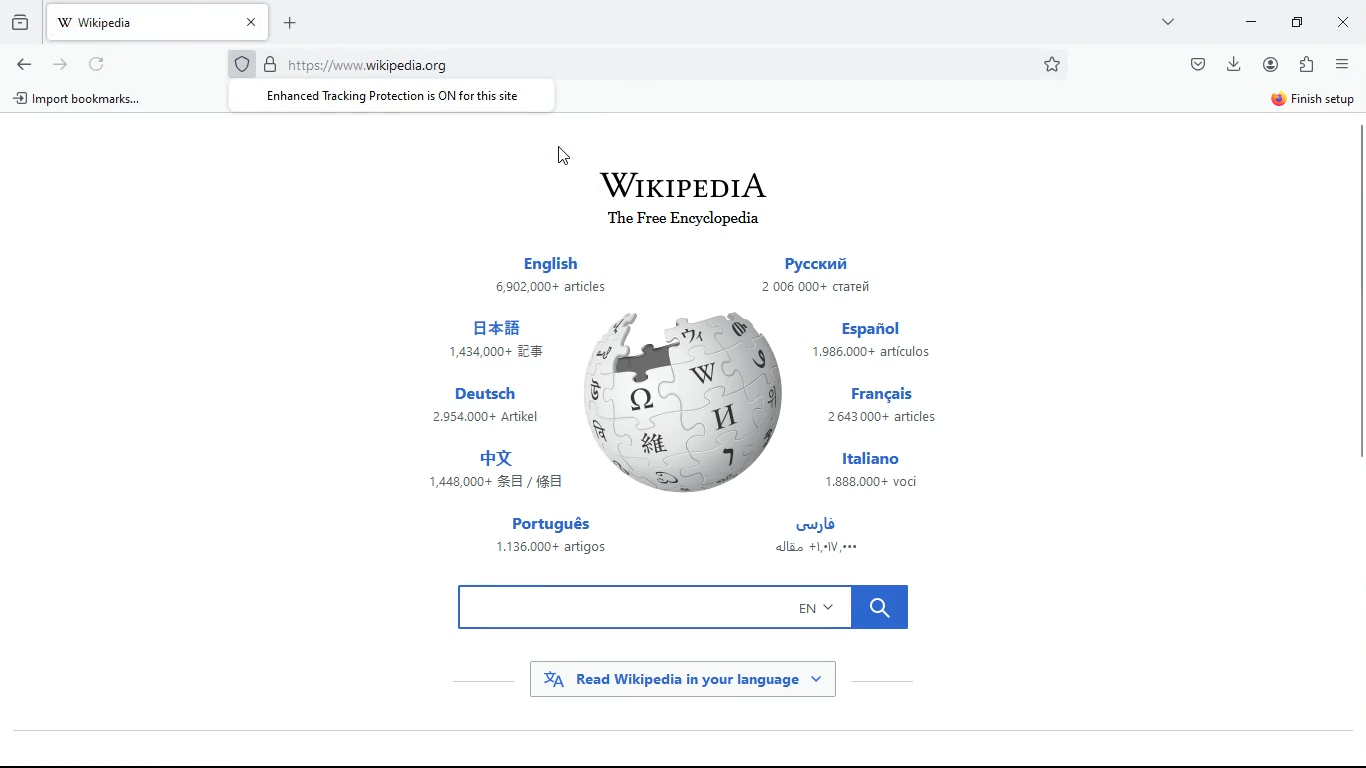  Describe the element at coordinates (882, 470) in the screenshot. I see `italiano` at that location.